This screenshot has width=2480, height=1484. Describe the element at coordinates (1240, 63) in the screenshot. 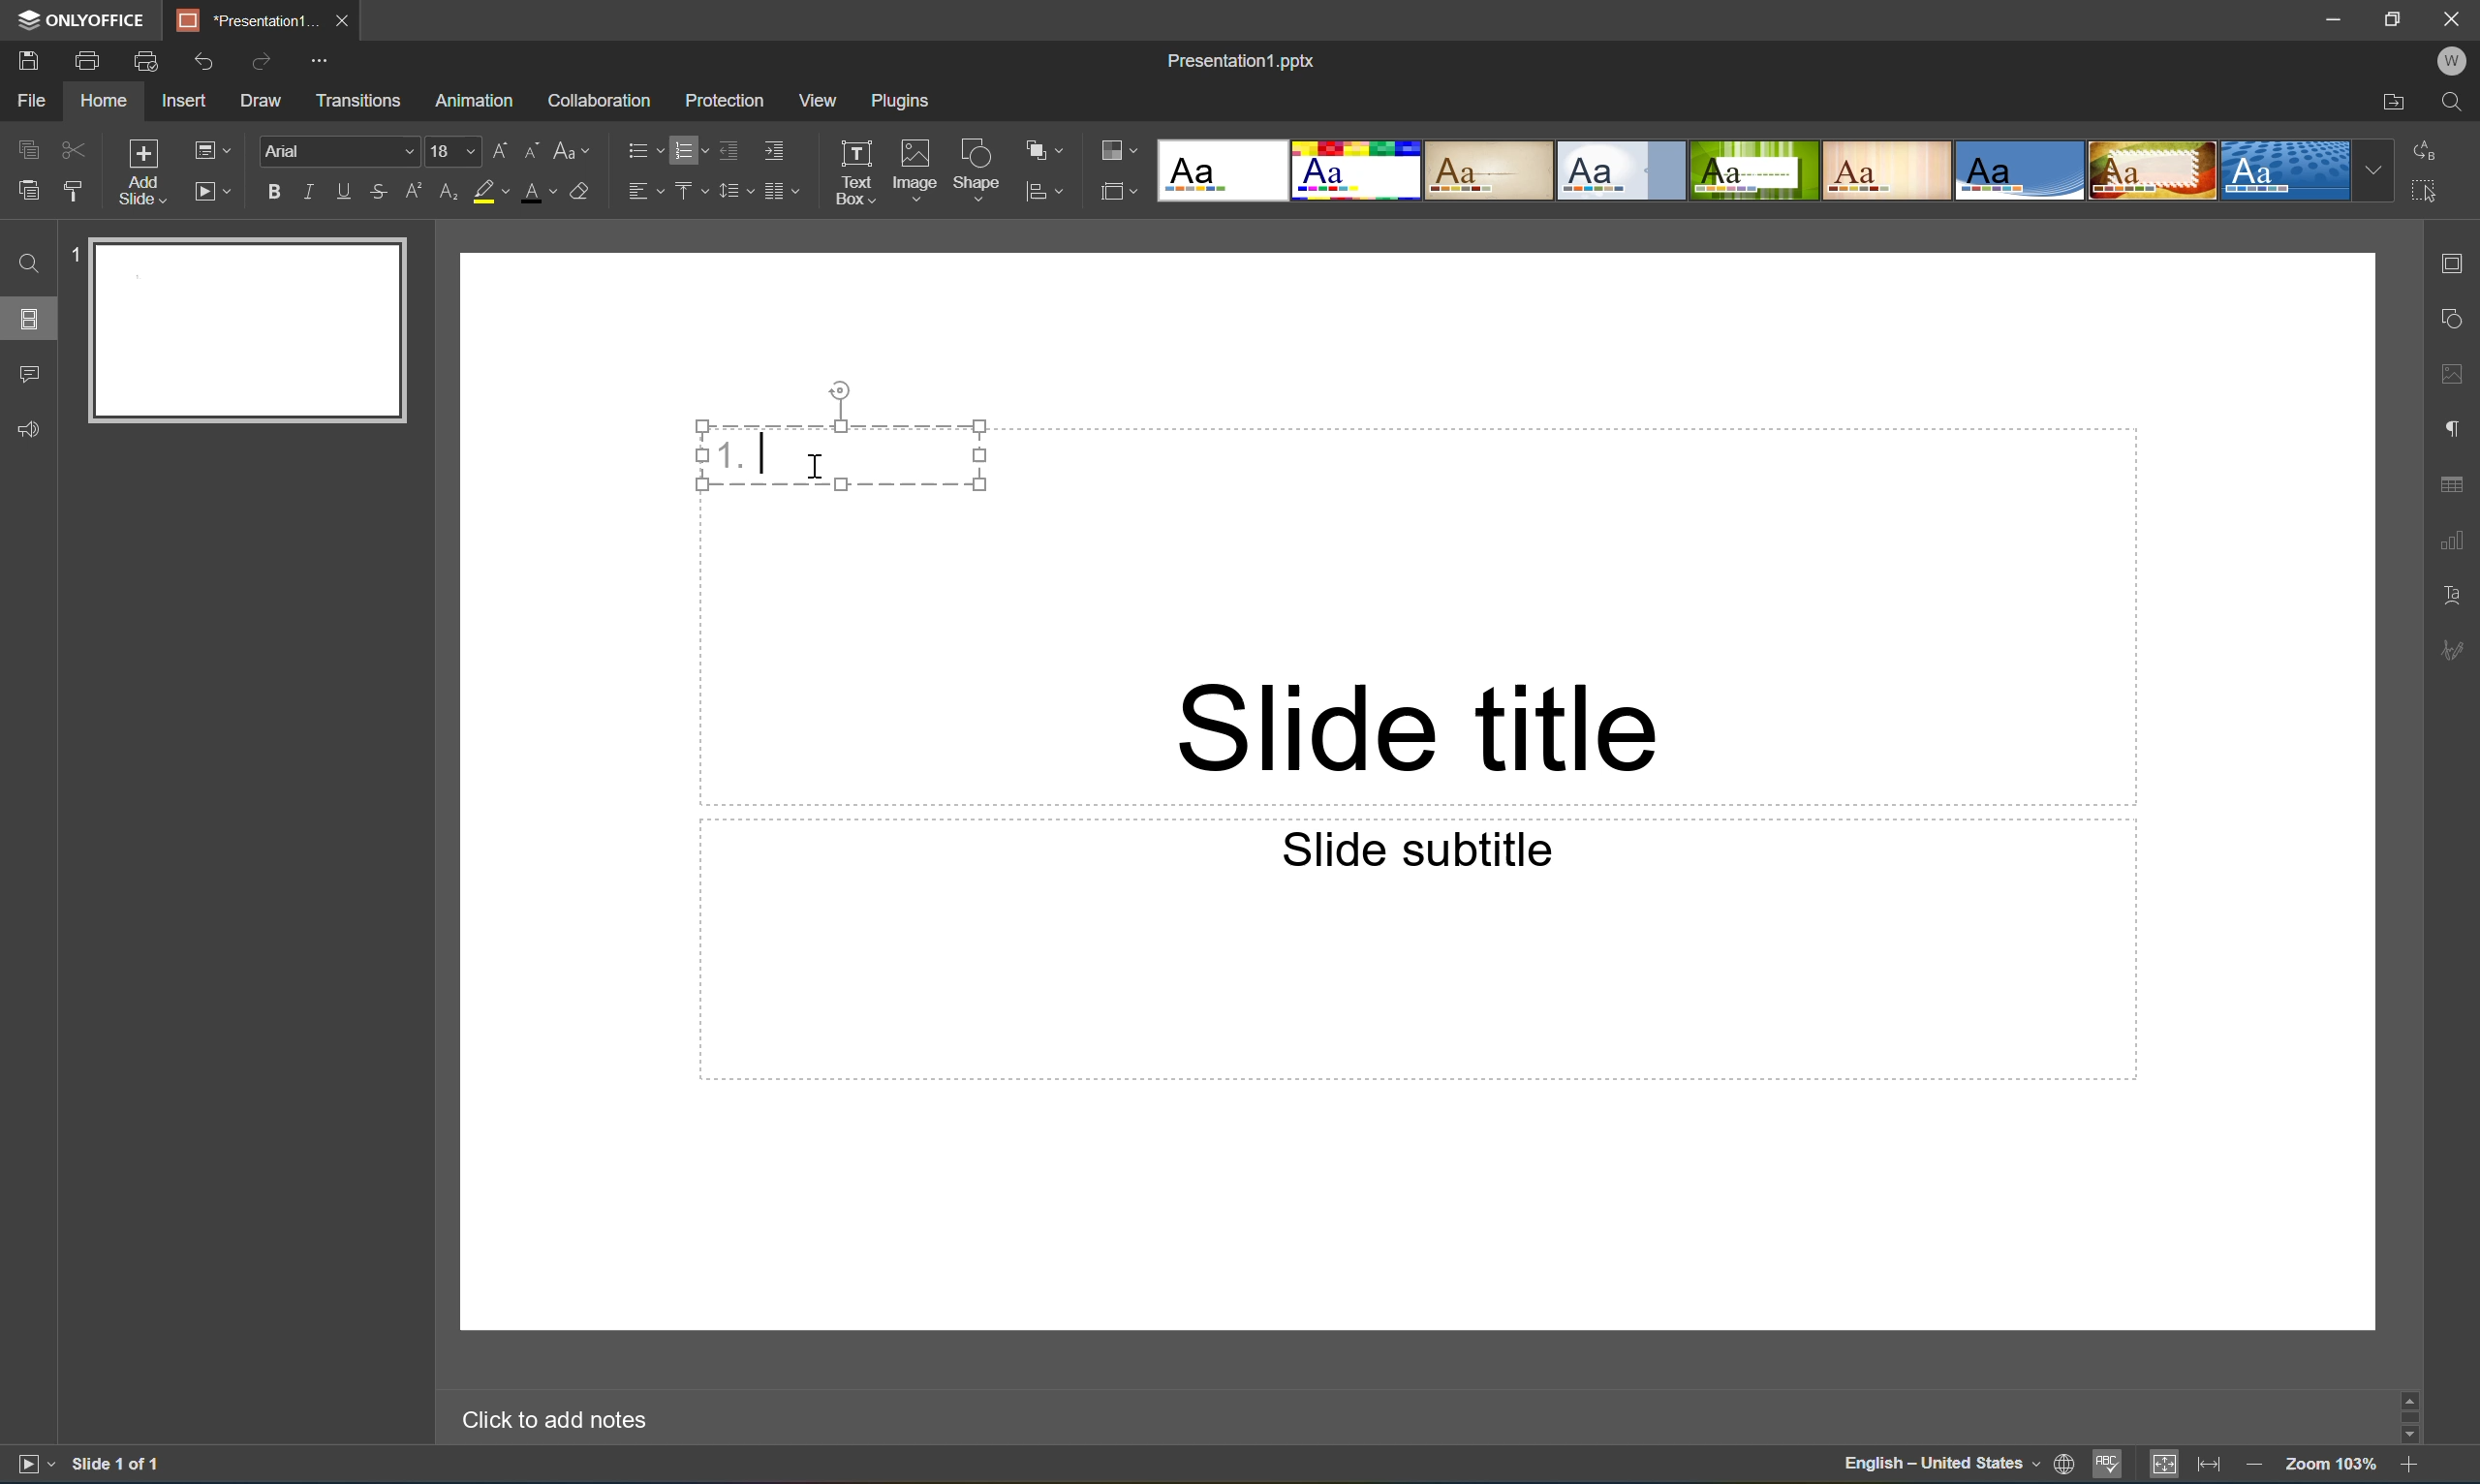

I see `Presentation1.pptx` at that location.